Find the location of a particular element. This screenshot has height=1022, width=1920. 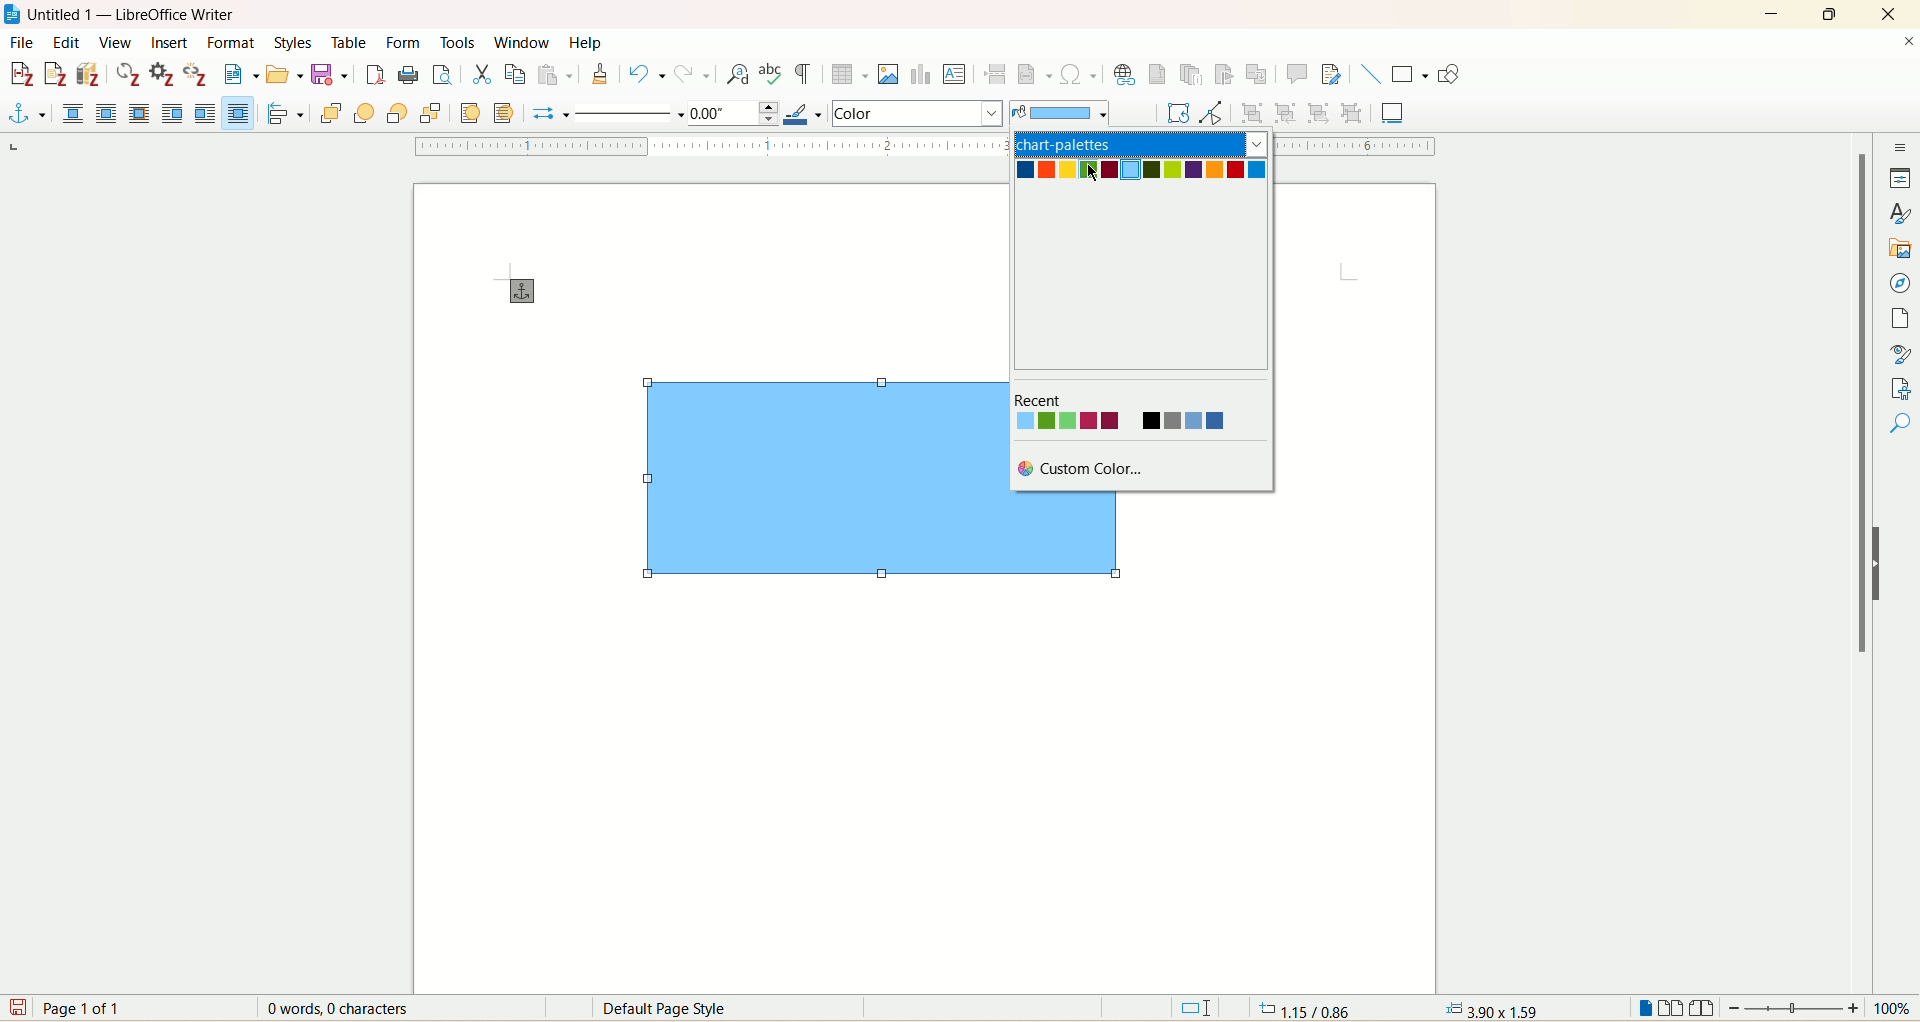

maximize is located at coordinates (1833, 14).